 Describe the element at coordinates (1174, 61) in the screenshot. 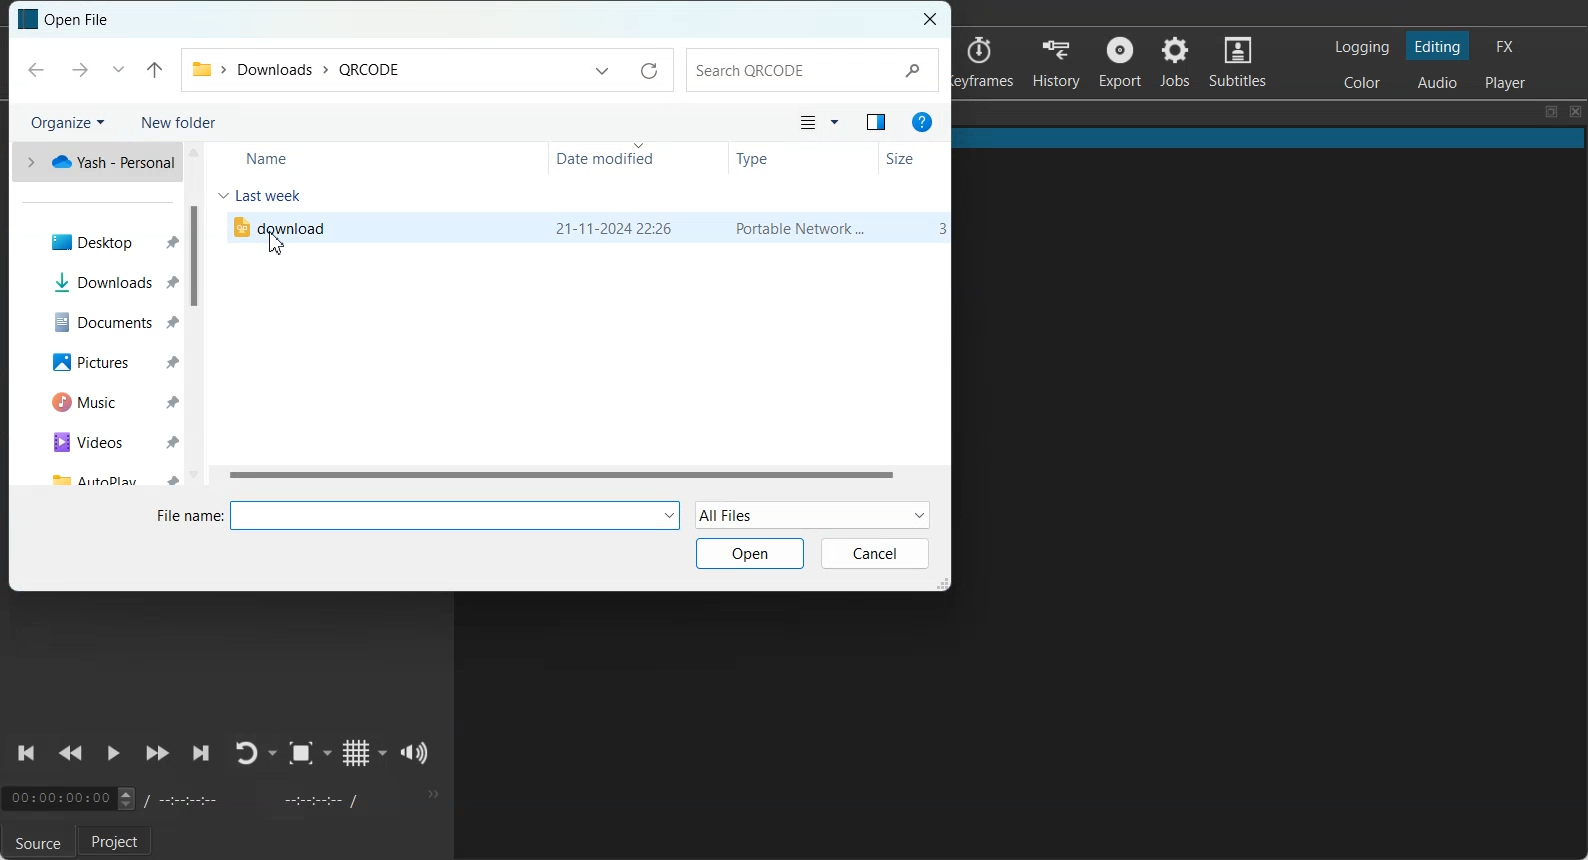

I see `Jobs` at that location.